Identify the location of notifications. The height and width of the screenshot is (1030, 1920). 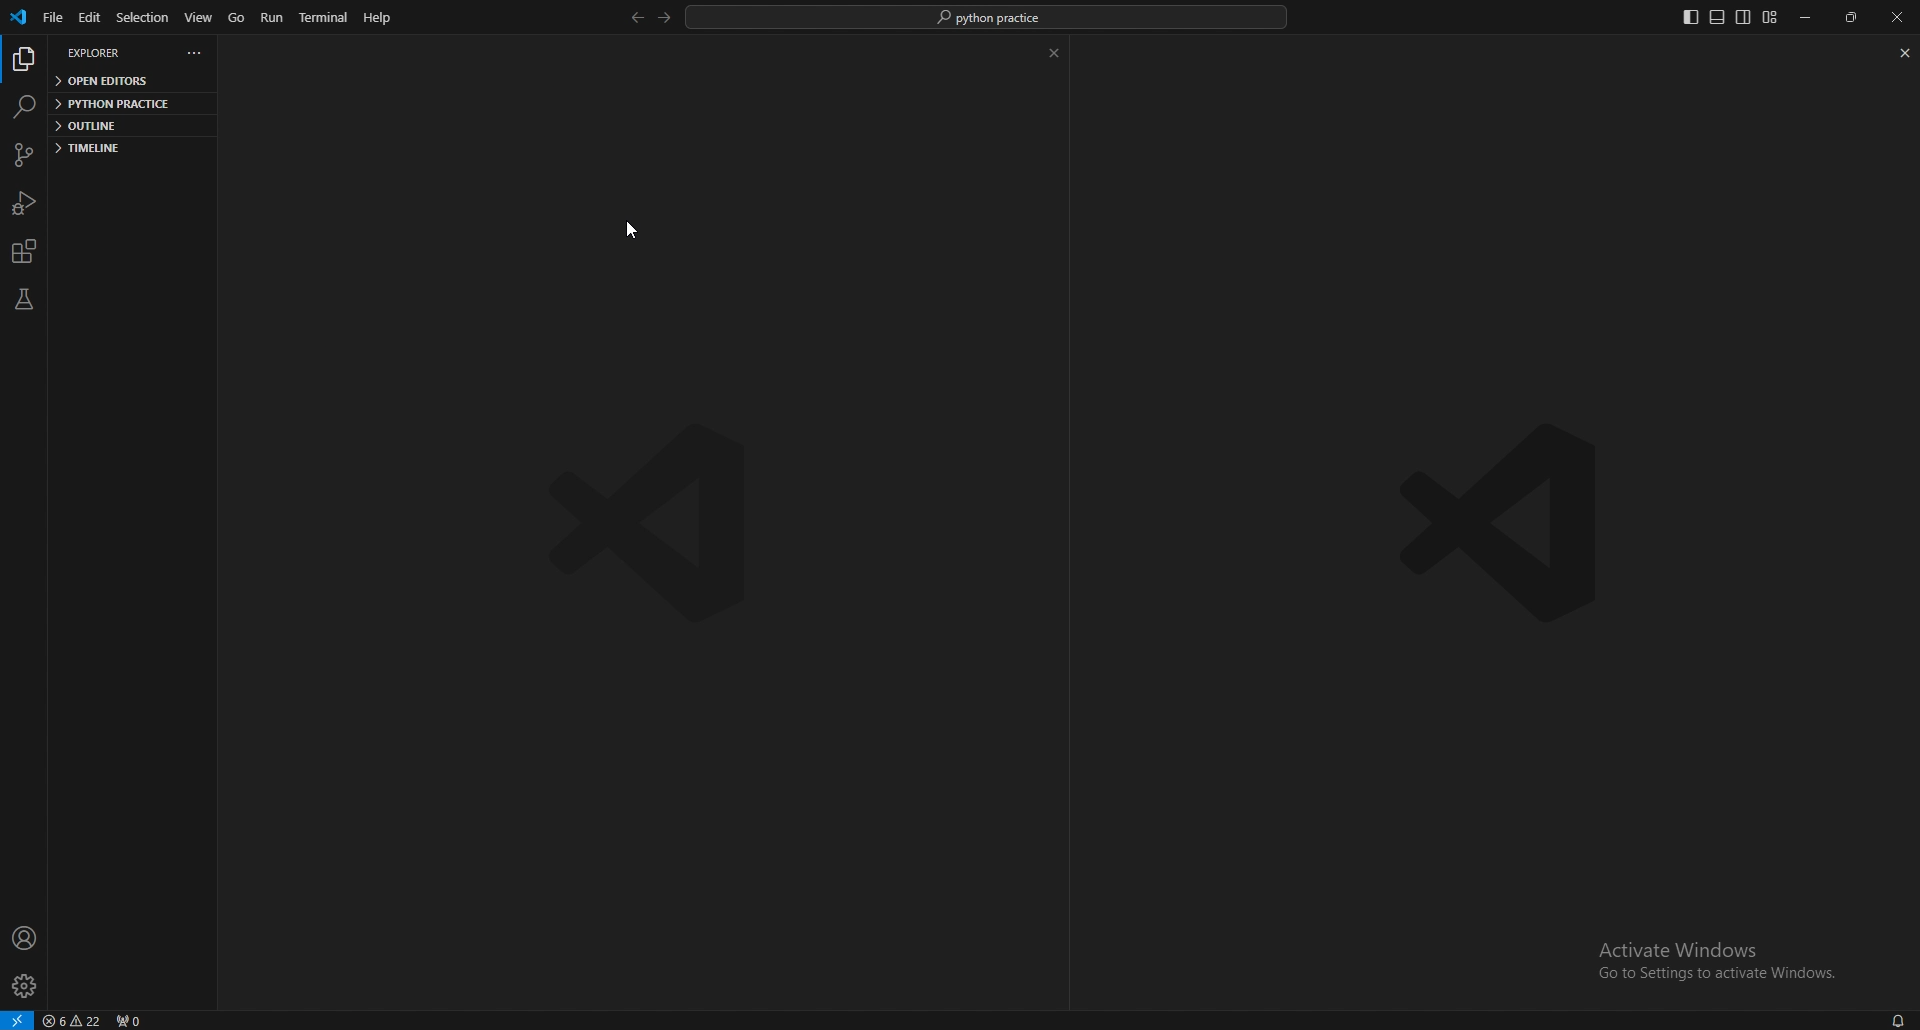
(1895, 1020).